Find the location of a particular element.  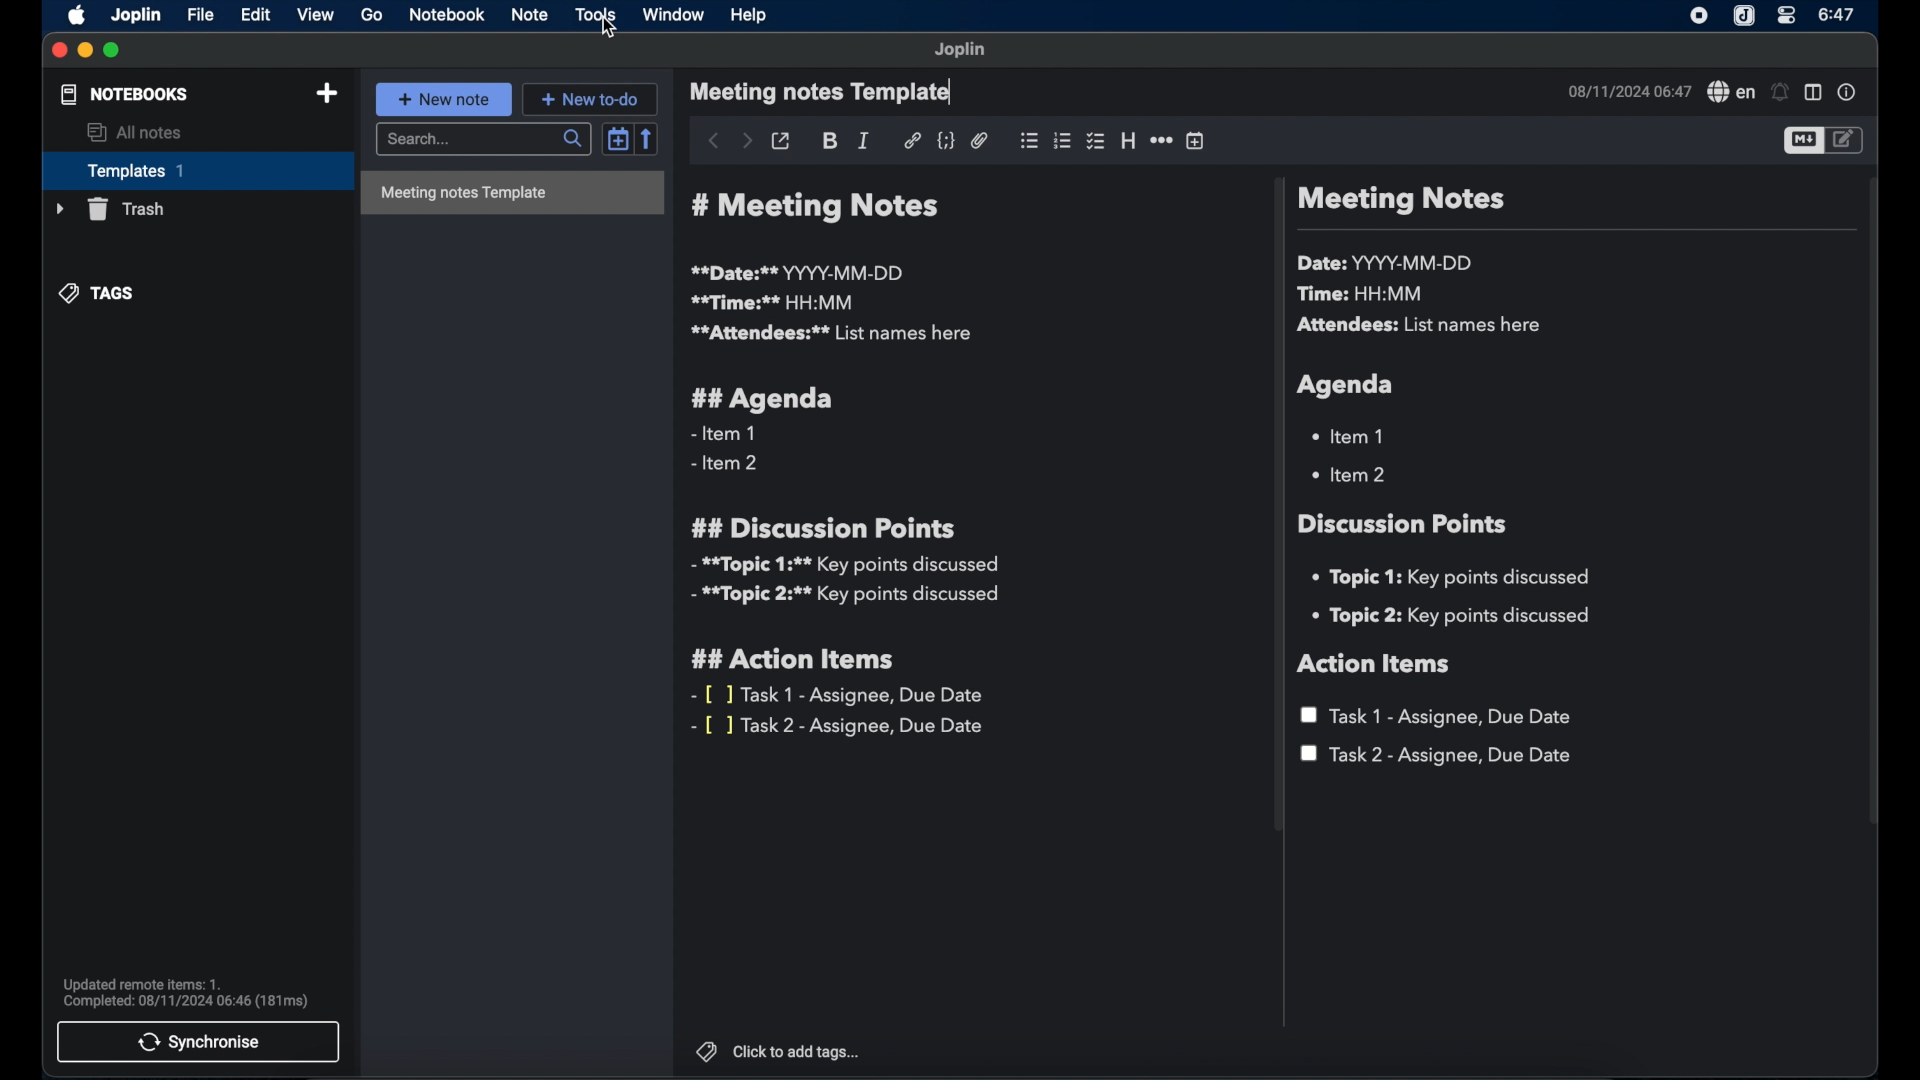

**topic 1:** key points discussed is located at coordinates (843, 565).